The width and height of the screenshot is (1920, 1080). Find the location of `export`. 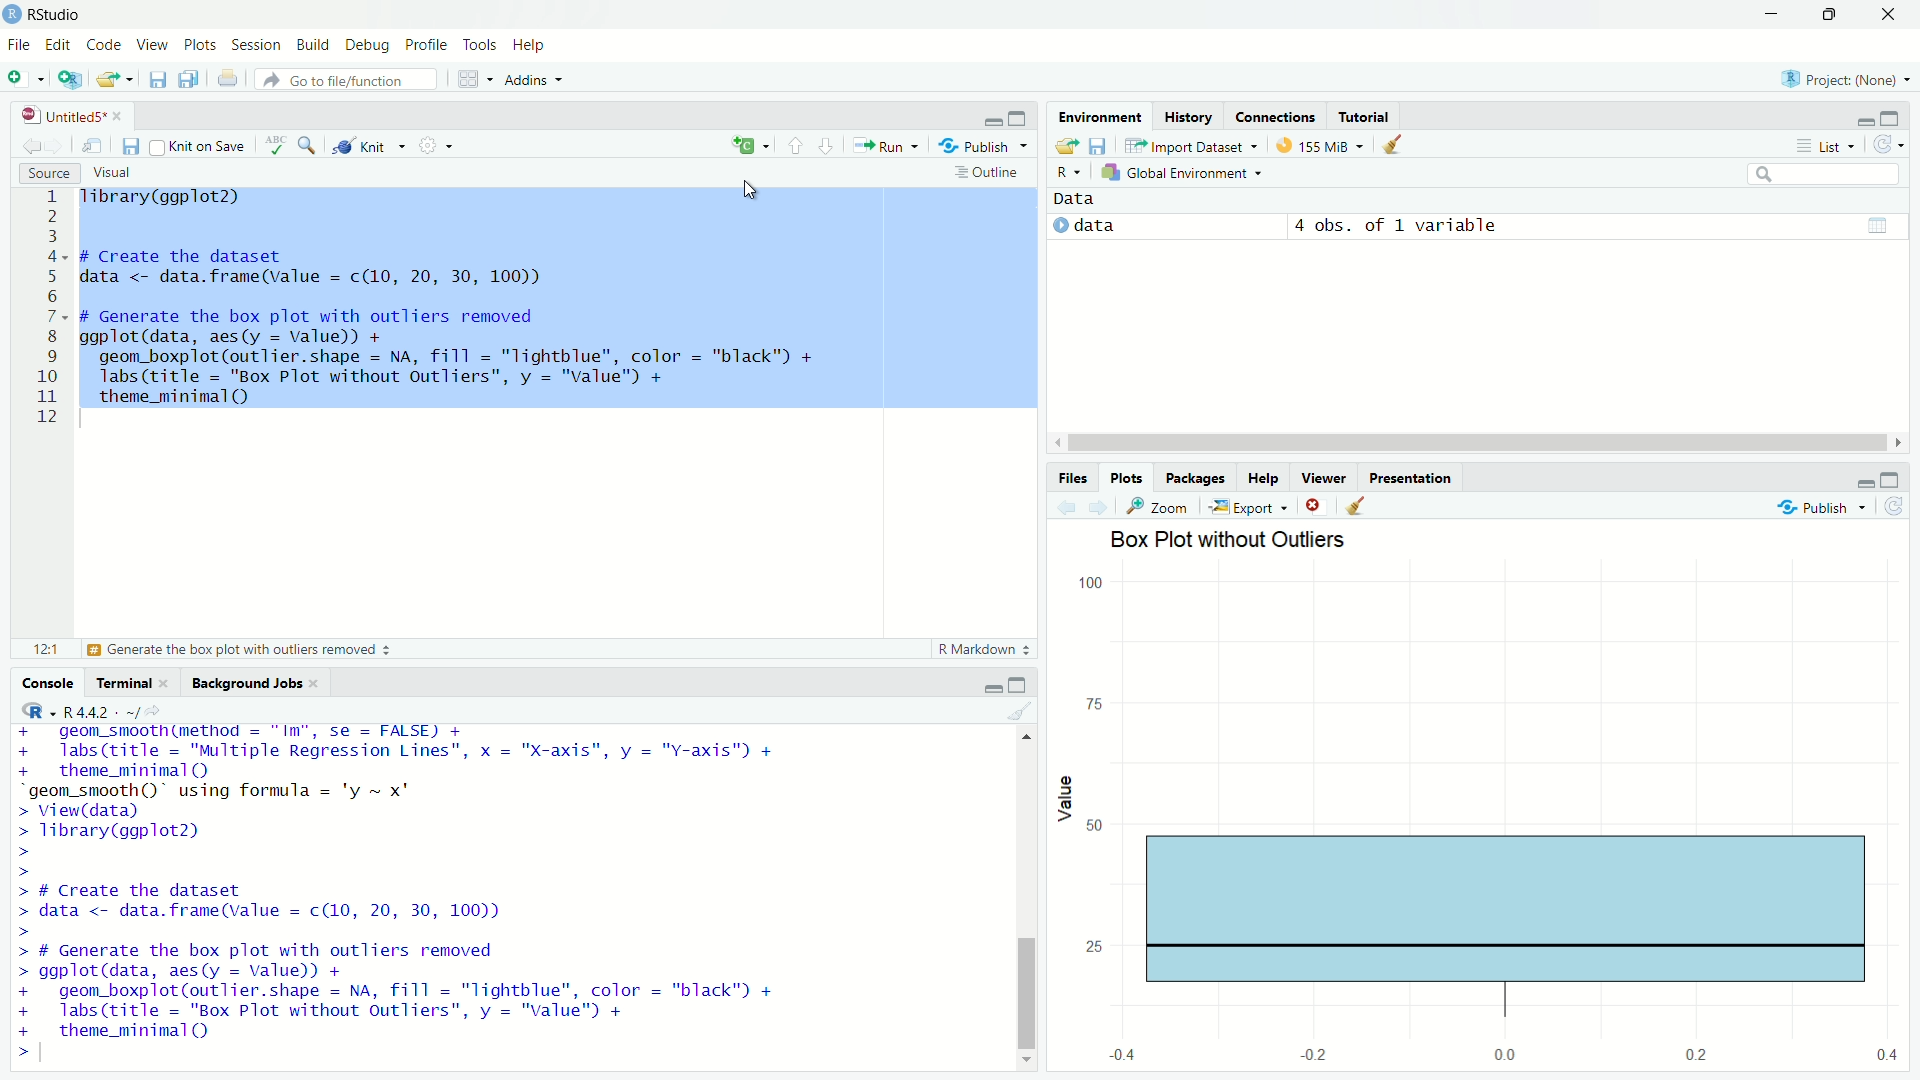

export is located at coordinates (1065, 144).